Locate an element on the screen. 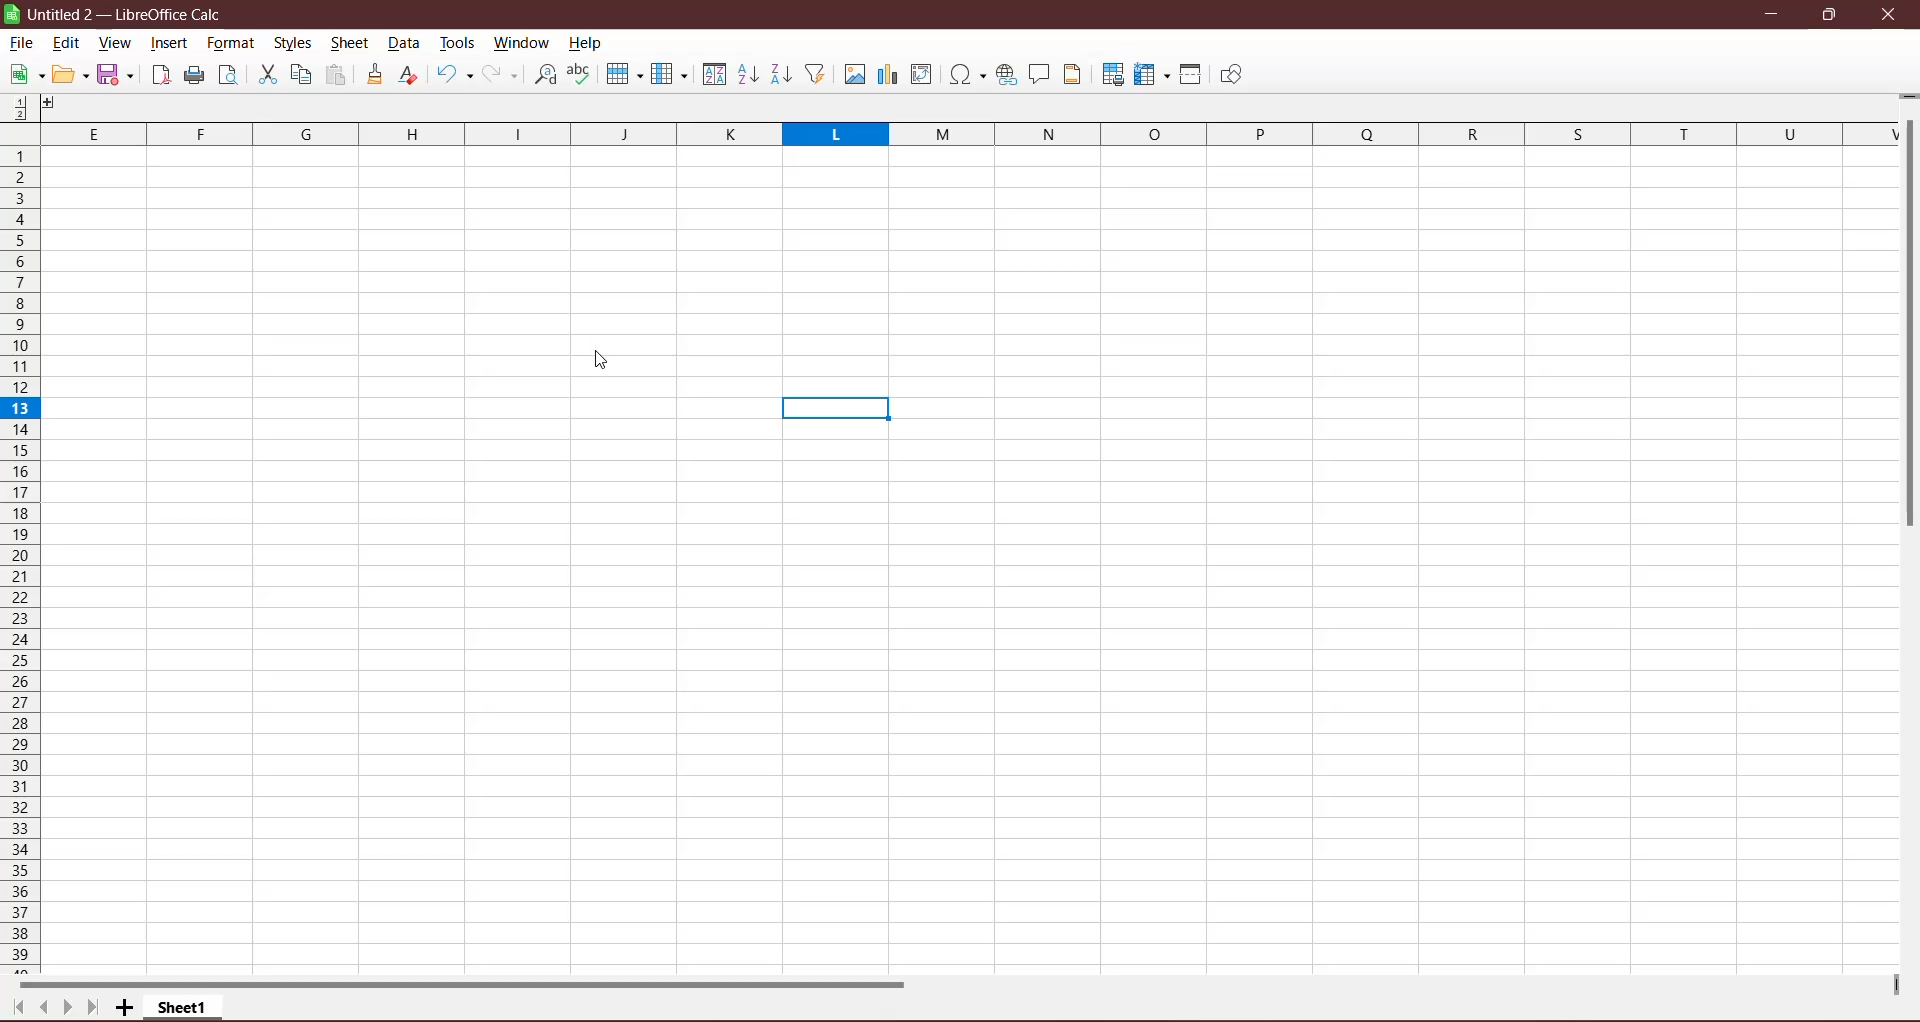 The width and height of the screenshot is (1920, 1022). Insert or Edit Pivot table is located at coordinates (922, 73).